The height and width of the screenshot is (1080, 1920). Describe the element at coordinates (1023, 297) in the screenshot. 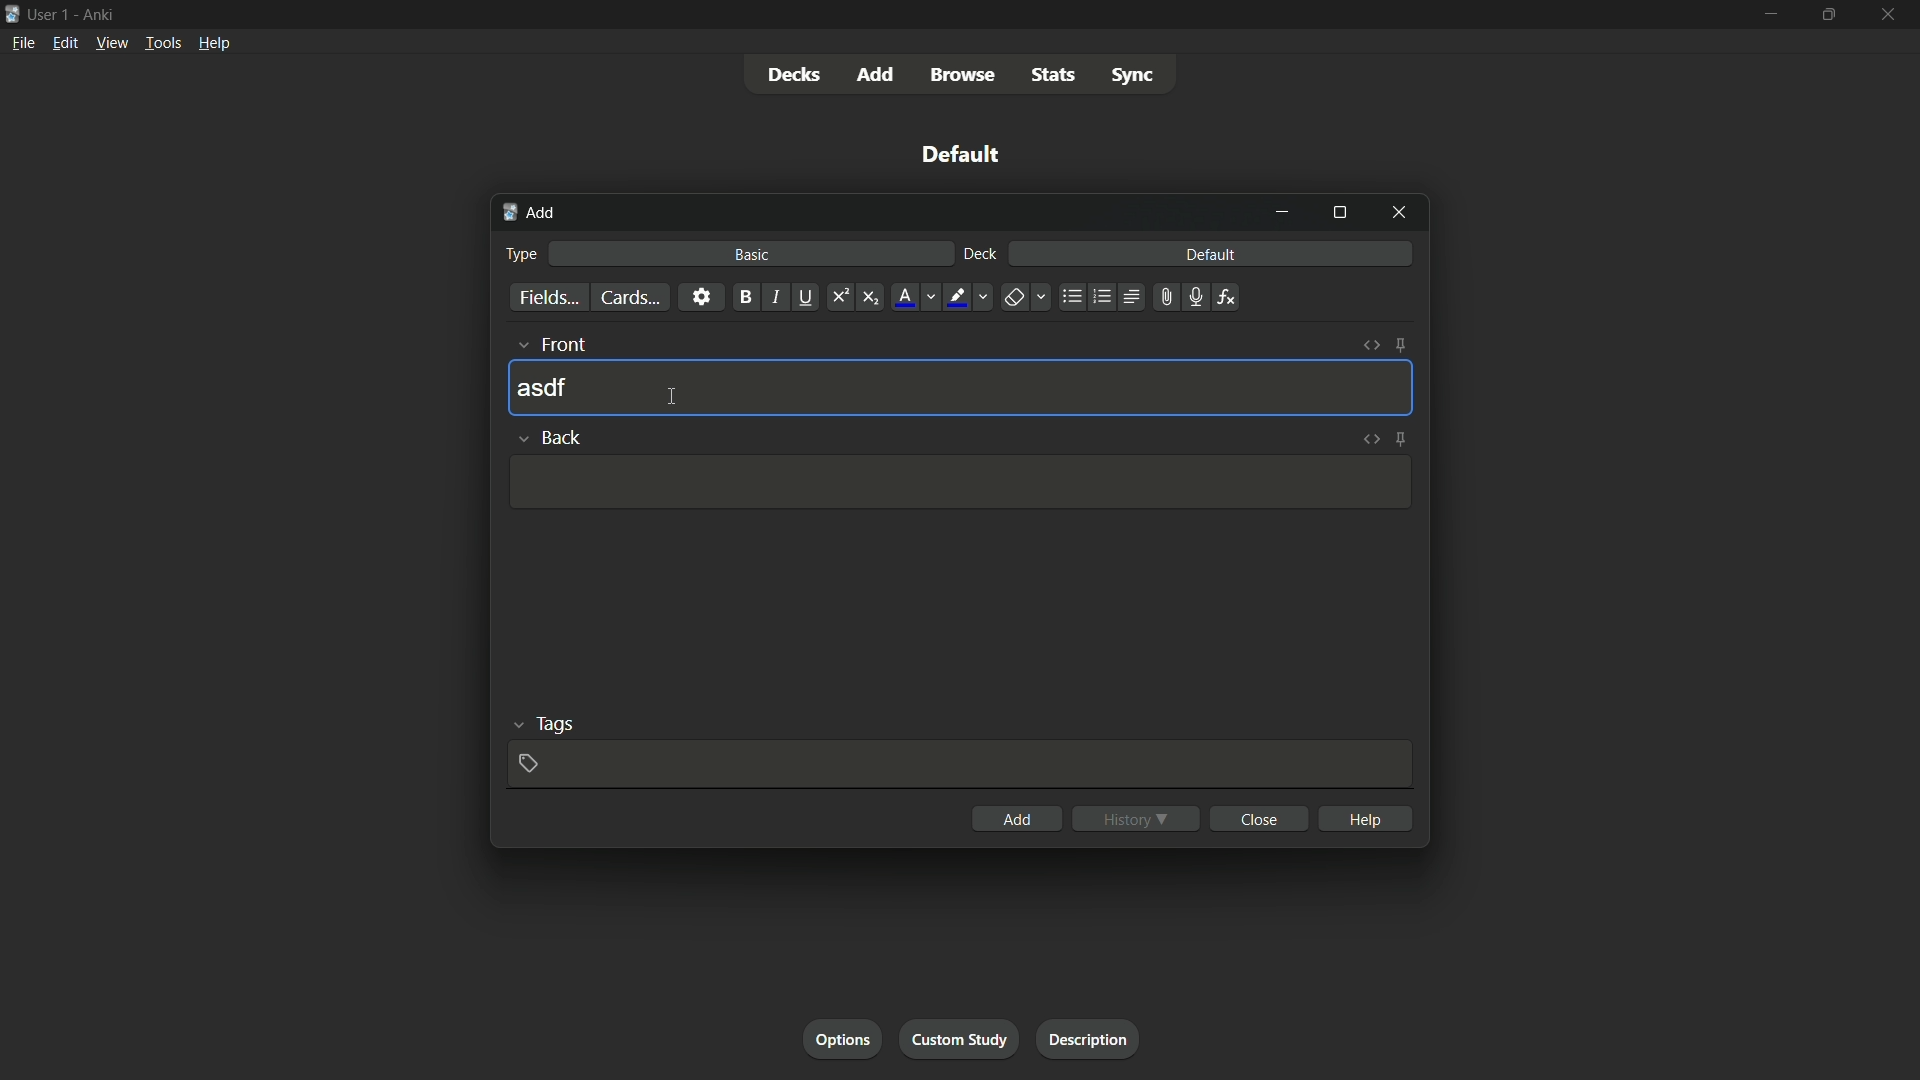

I see `remove formatting` at that location.